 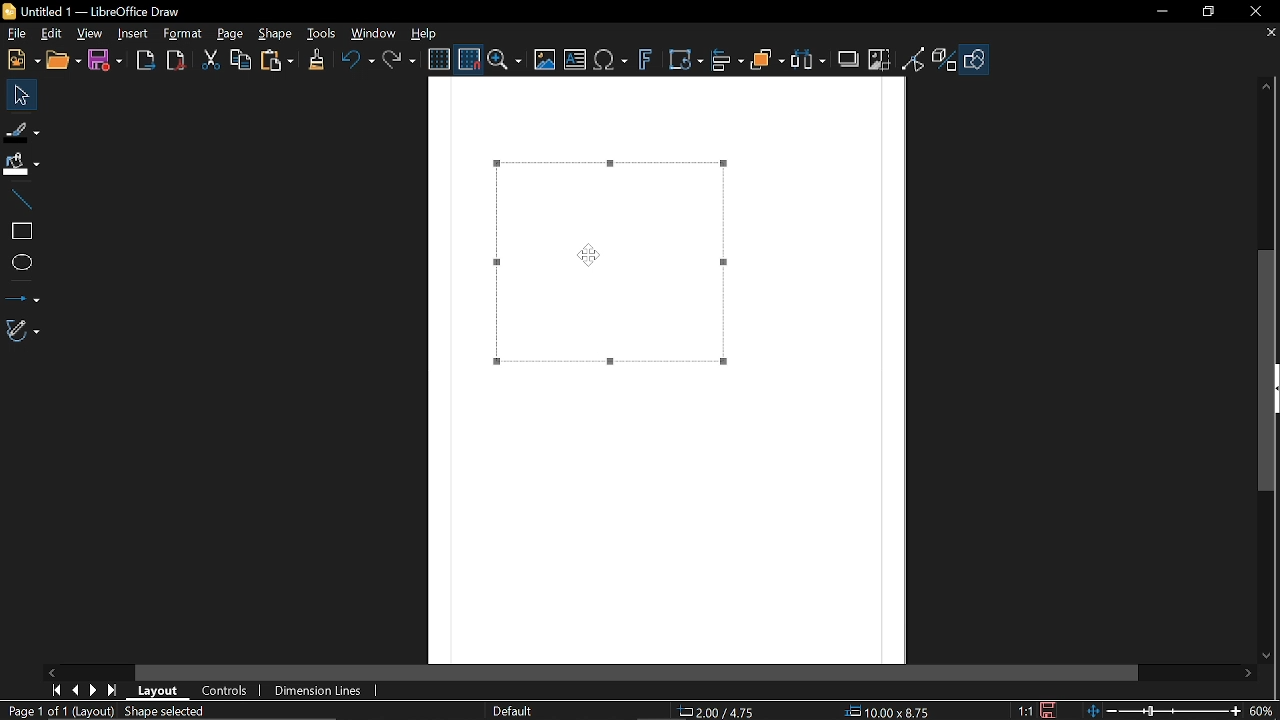 I want to click on Dimension lines, so click(x=319, y=690).